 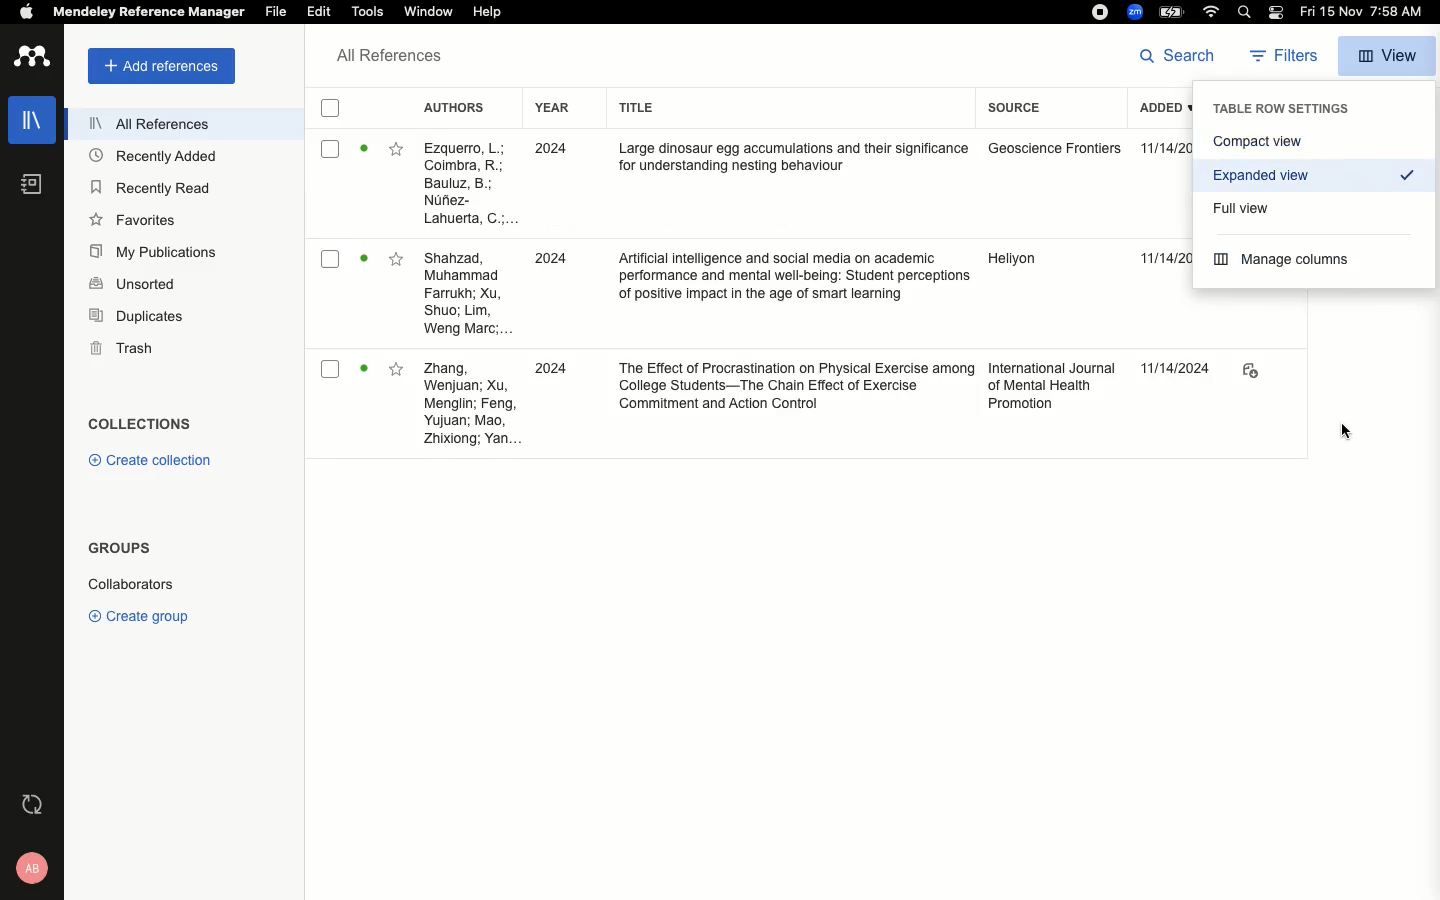 I want to click on 2024, so click(x=547, y=151).